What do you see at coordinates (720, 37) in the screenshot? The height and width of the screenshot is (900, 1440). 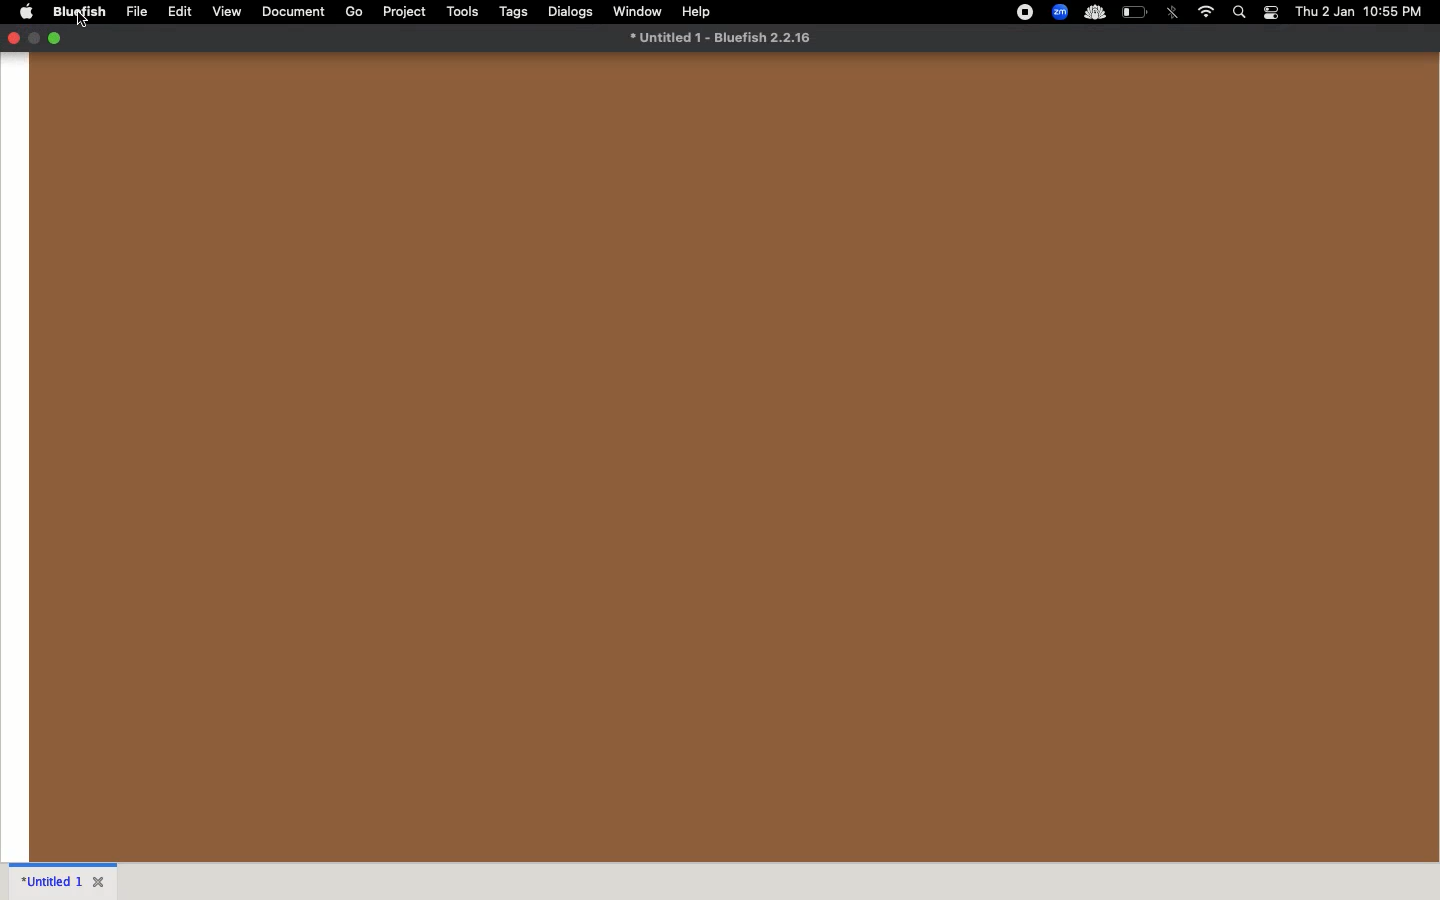 I see `untitled 1` at bounding box center [720, 37].